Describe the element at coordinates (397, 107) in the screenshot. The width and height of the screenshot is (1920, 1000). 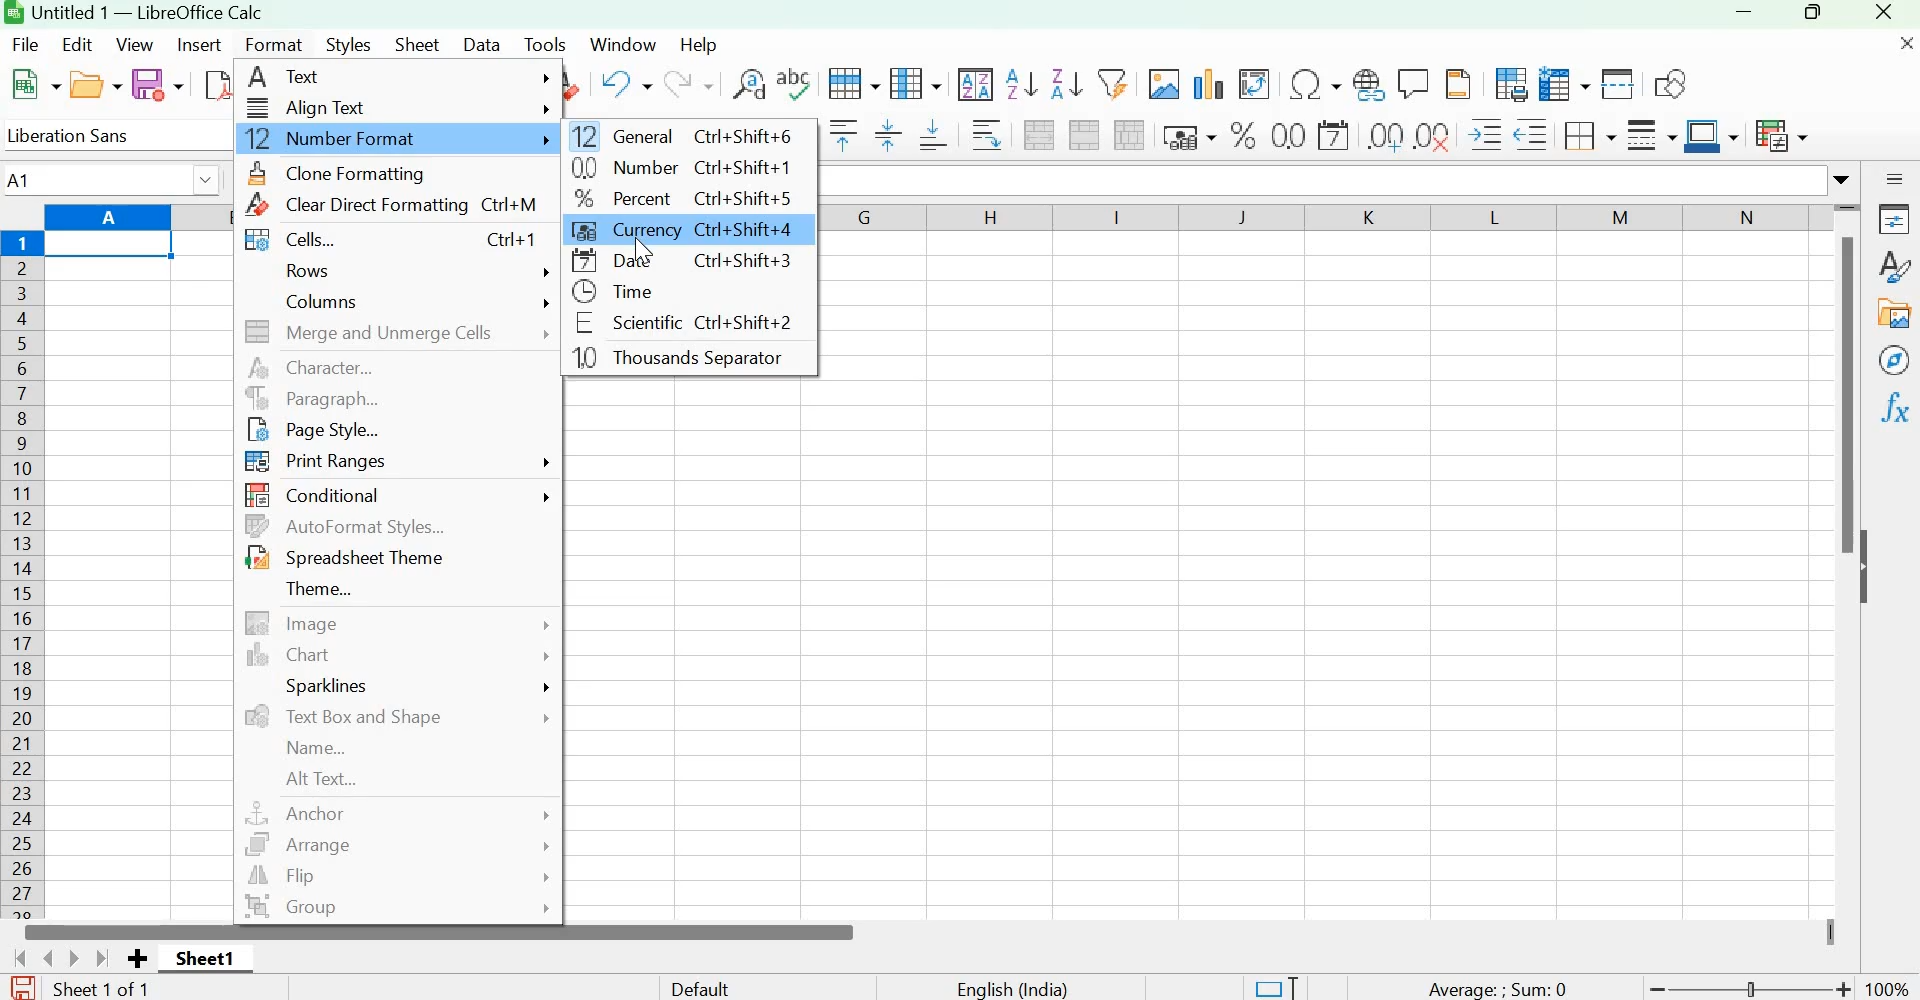
I see `Align text` at that location.